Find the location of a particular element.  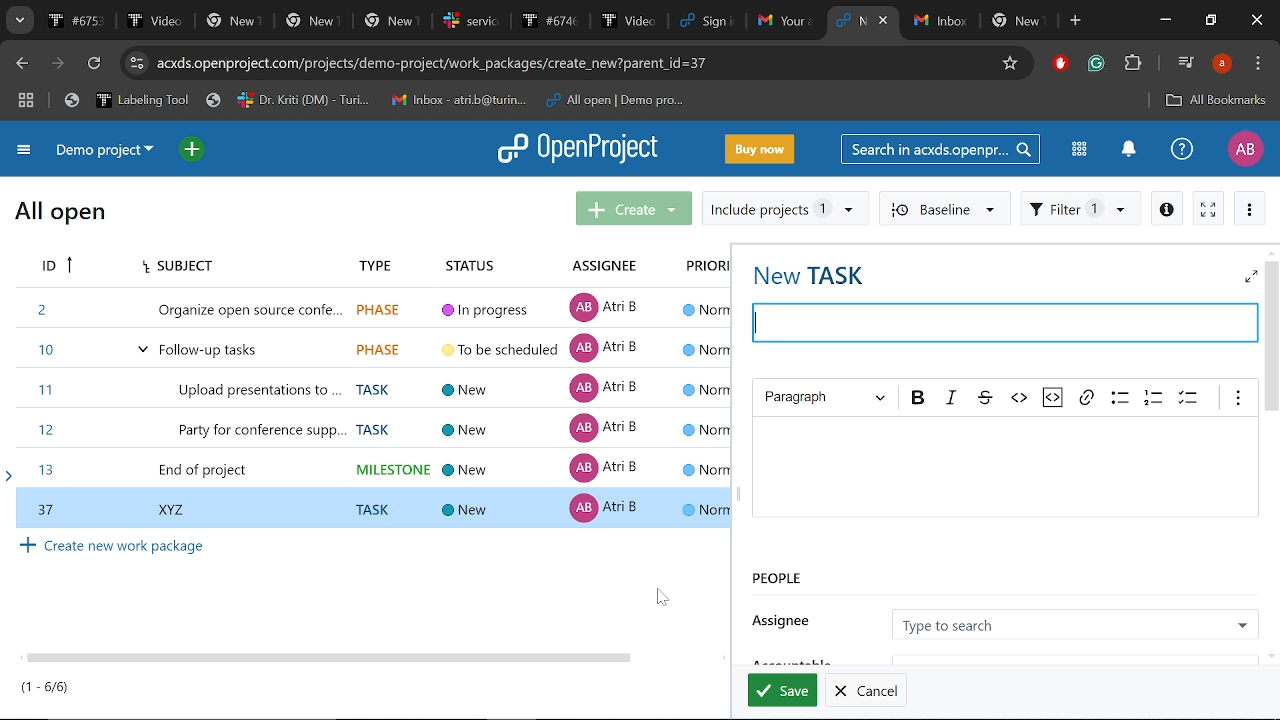

Create is located at coordinates (634, 207).